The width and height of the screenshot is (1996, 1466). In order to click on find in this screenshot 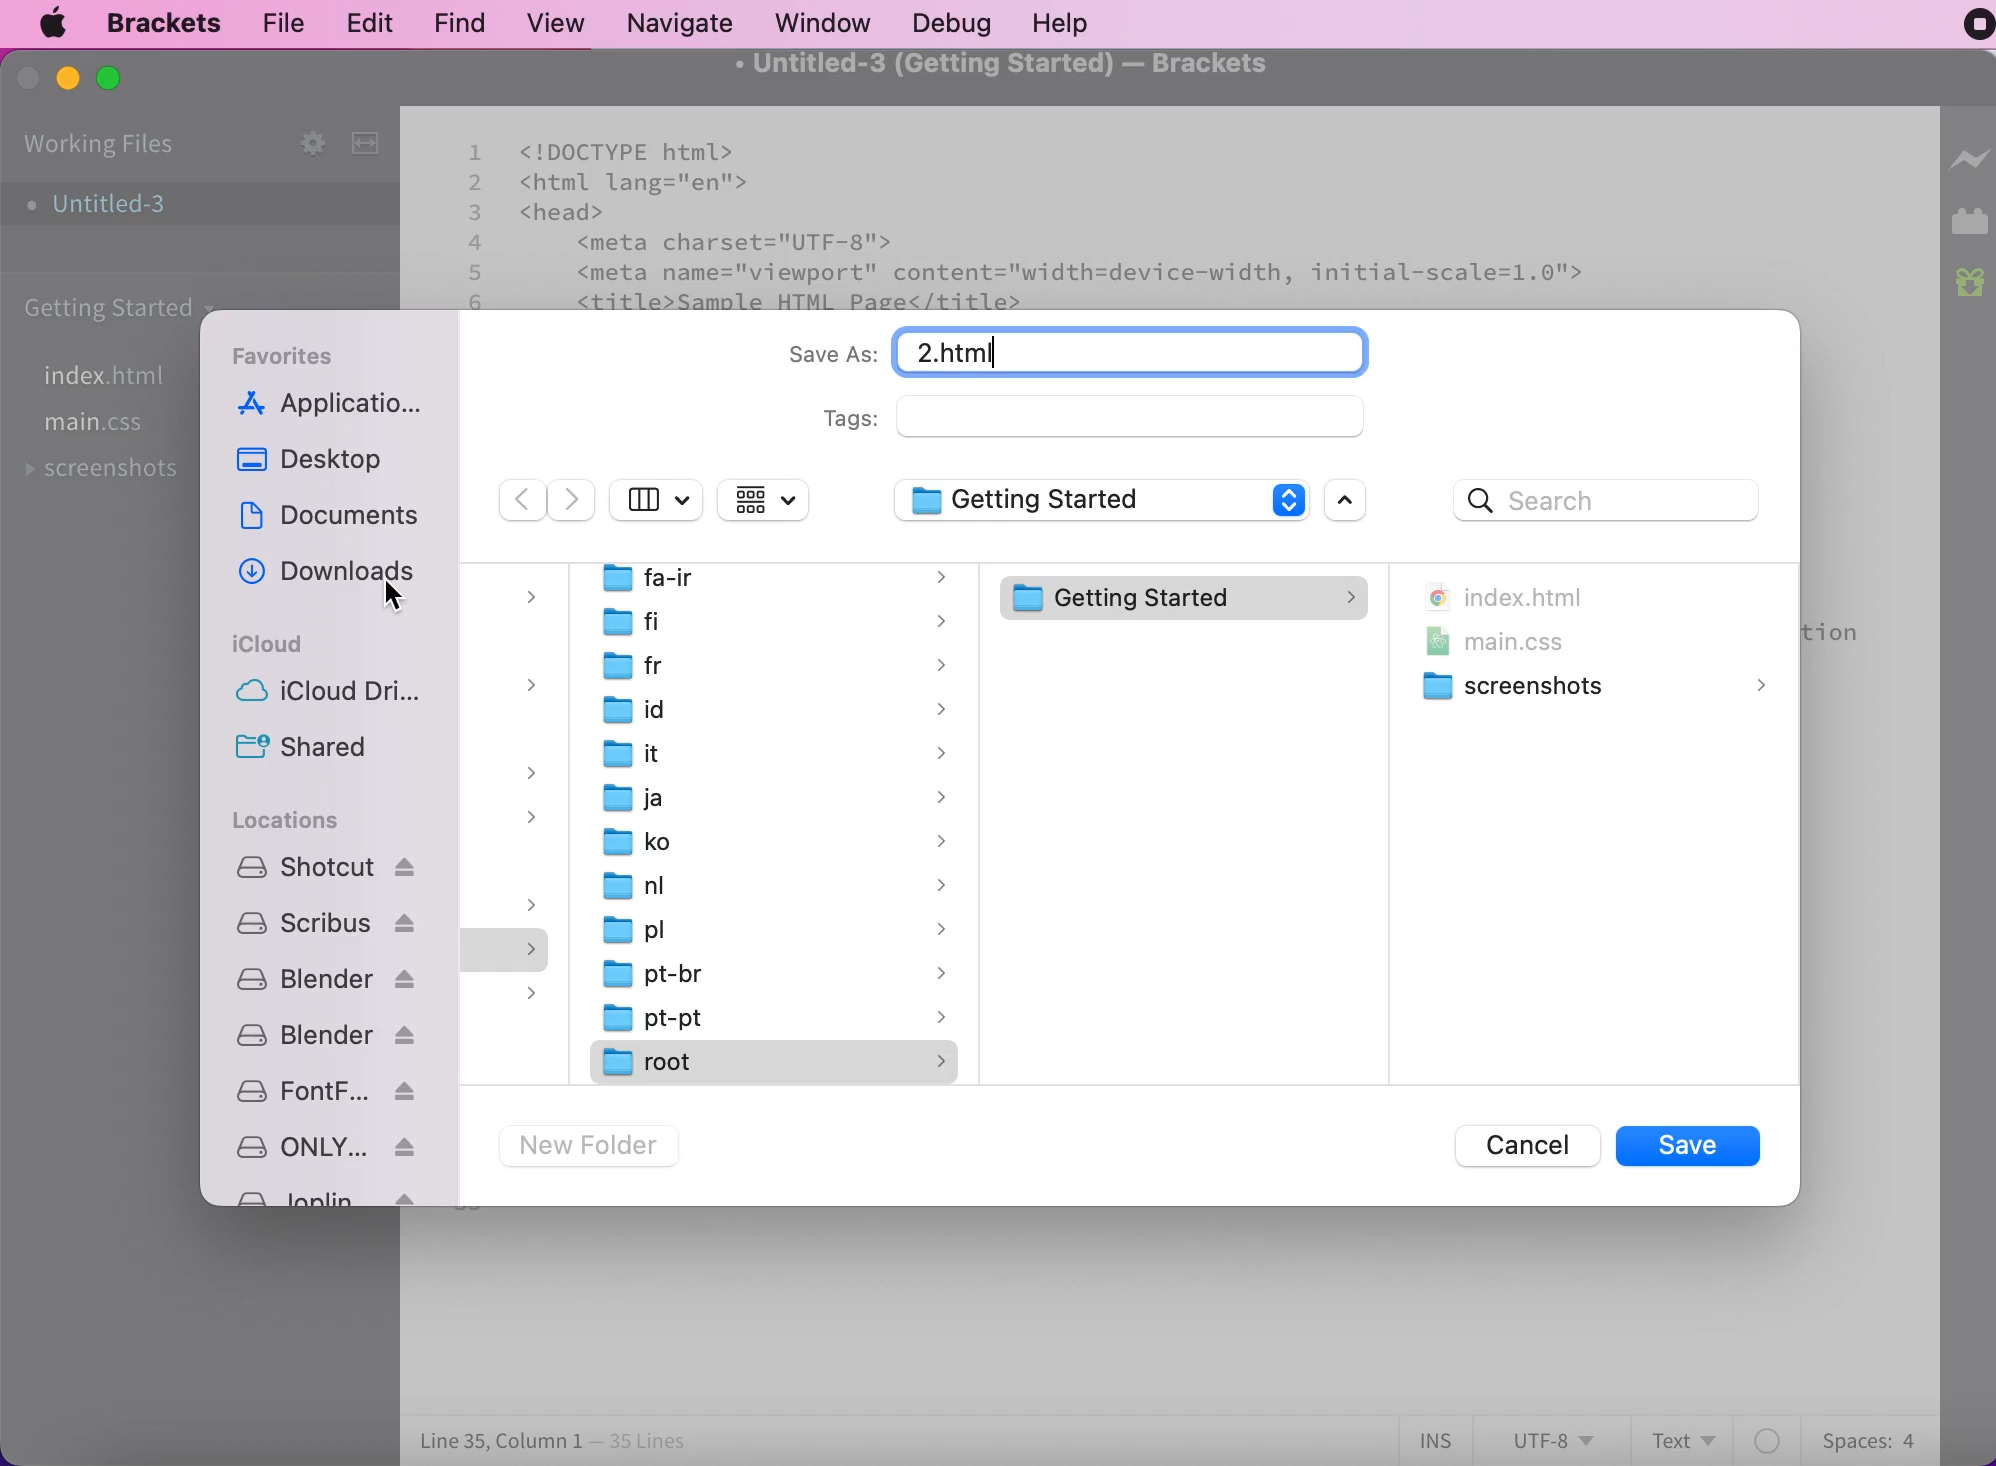, I will do `click(464, 21)`.